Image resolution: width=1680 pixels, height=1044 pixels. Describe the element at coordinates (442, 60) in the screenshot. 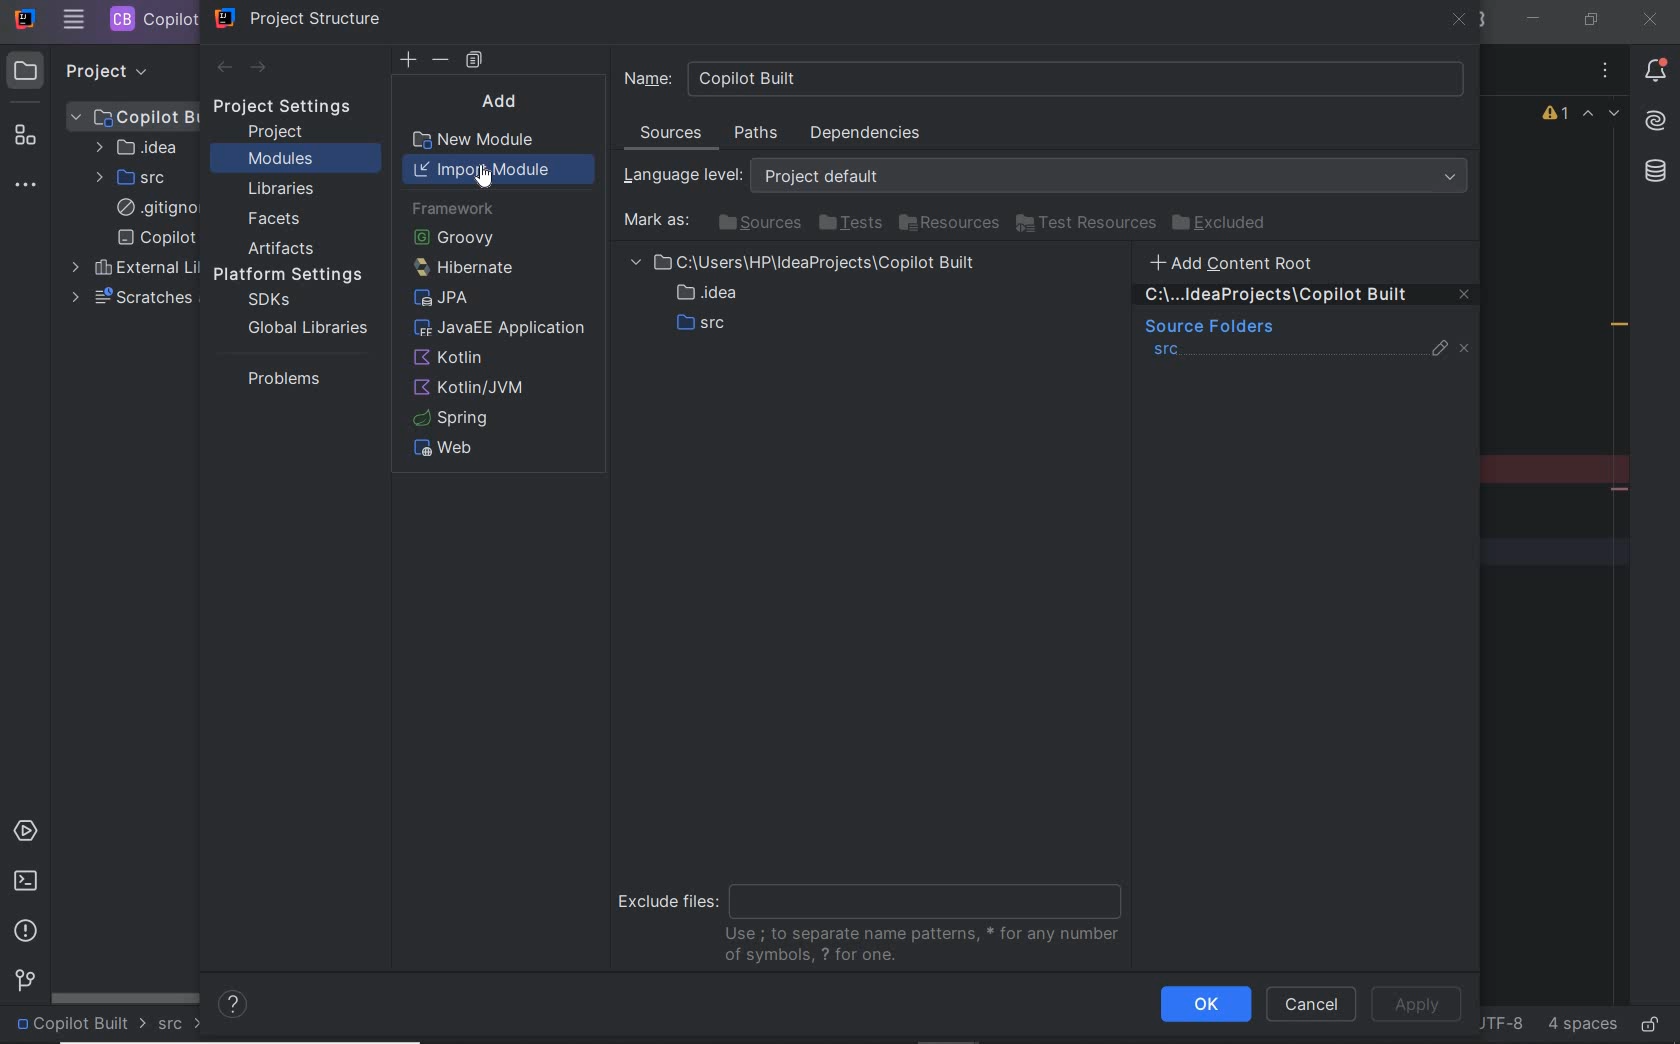

I see `delete` at that location.